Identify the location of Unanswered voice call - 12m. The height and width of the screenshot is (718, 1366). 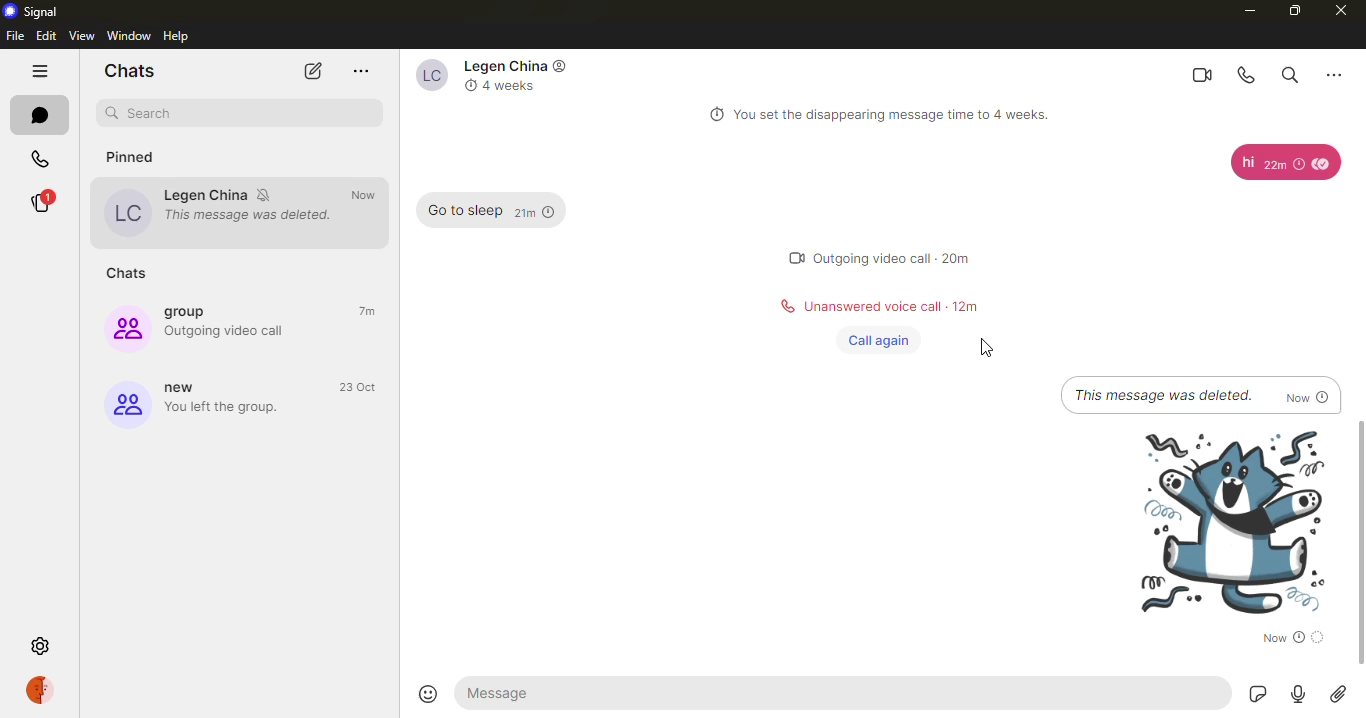
(892, 306).